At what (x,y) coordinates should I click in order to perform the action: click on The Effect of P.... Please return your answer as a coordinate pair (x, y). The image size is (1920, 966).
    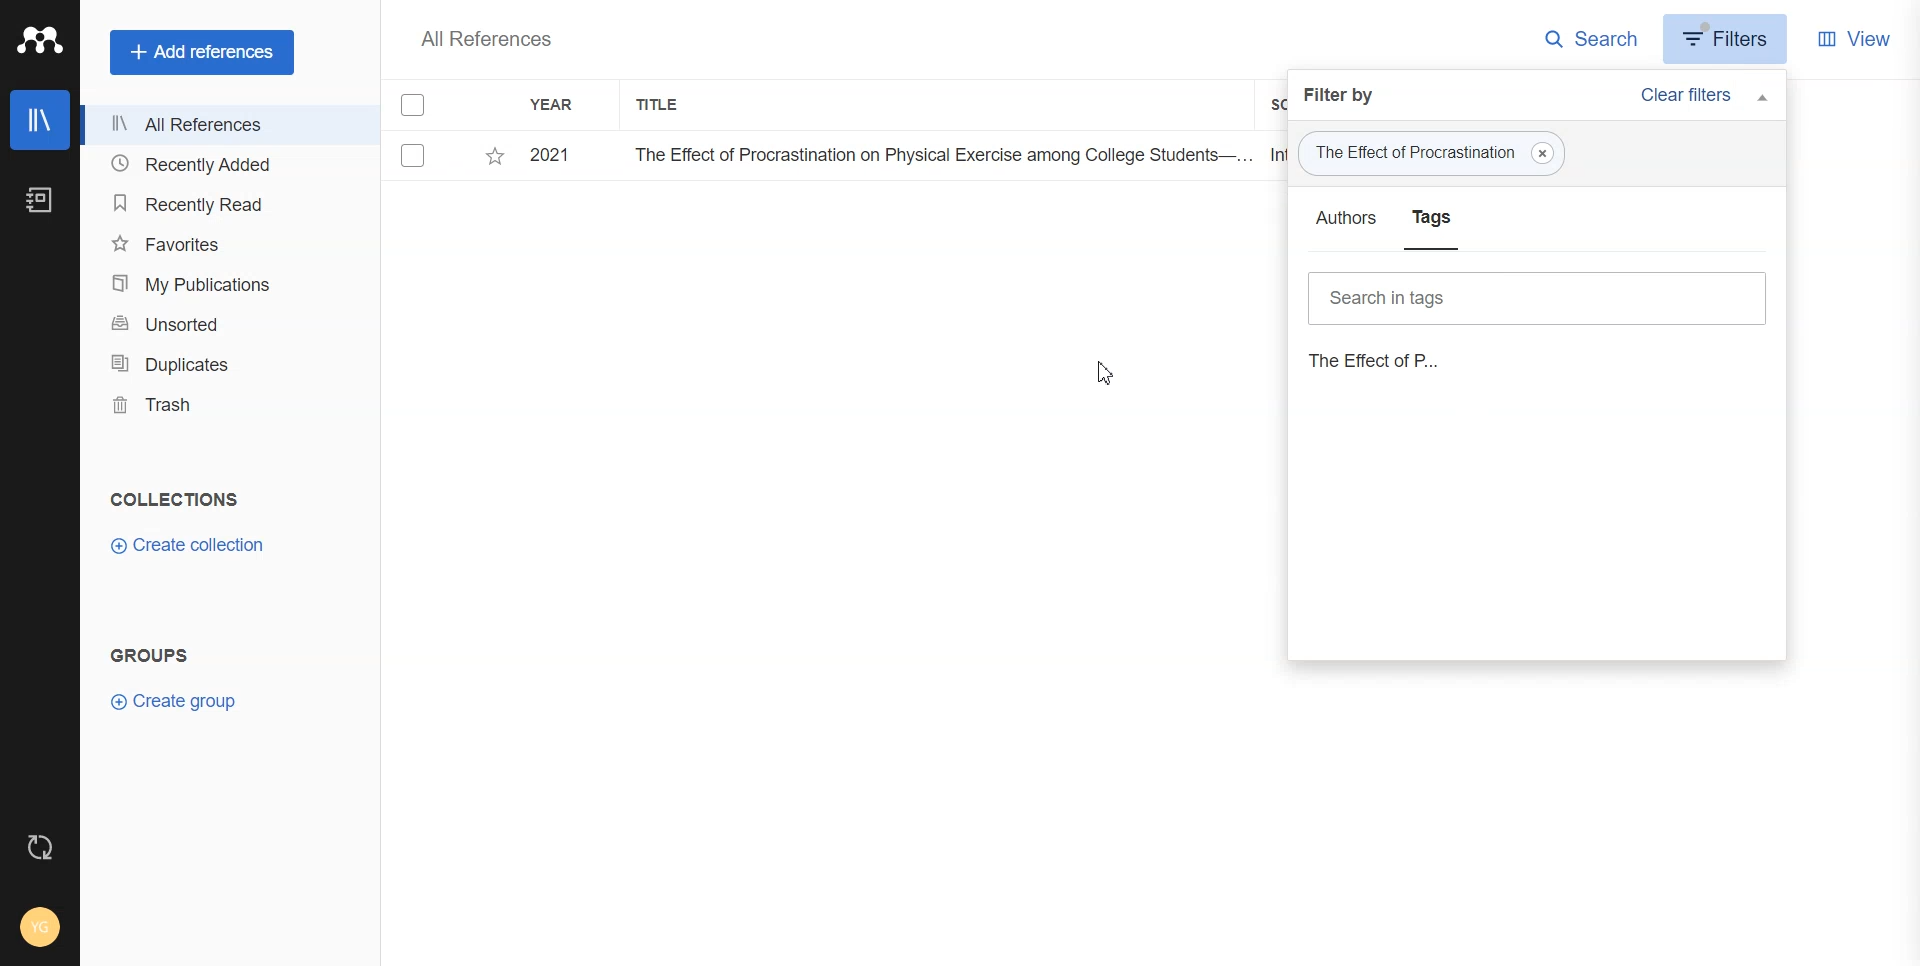
    Looking at the image, I should click on (1406, 360).